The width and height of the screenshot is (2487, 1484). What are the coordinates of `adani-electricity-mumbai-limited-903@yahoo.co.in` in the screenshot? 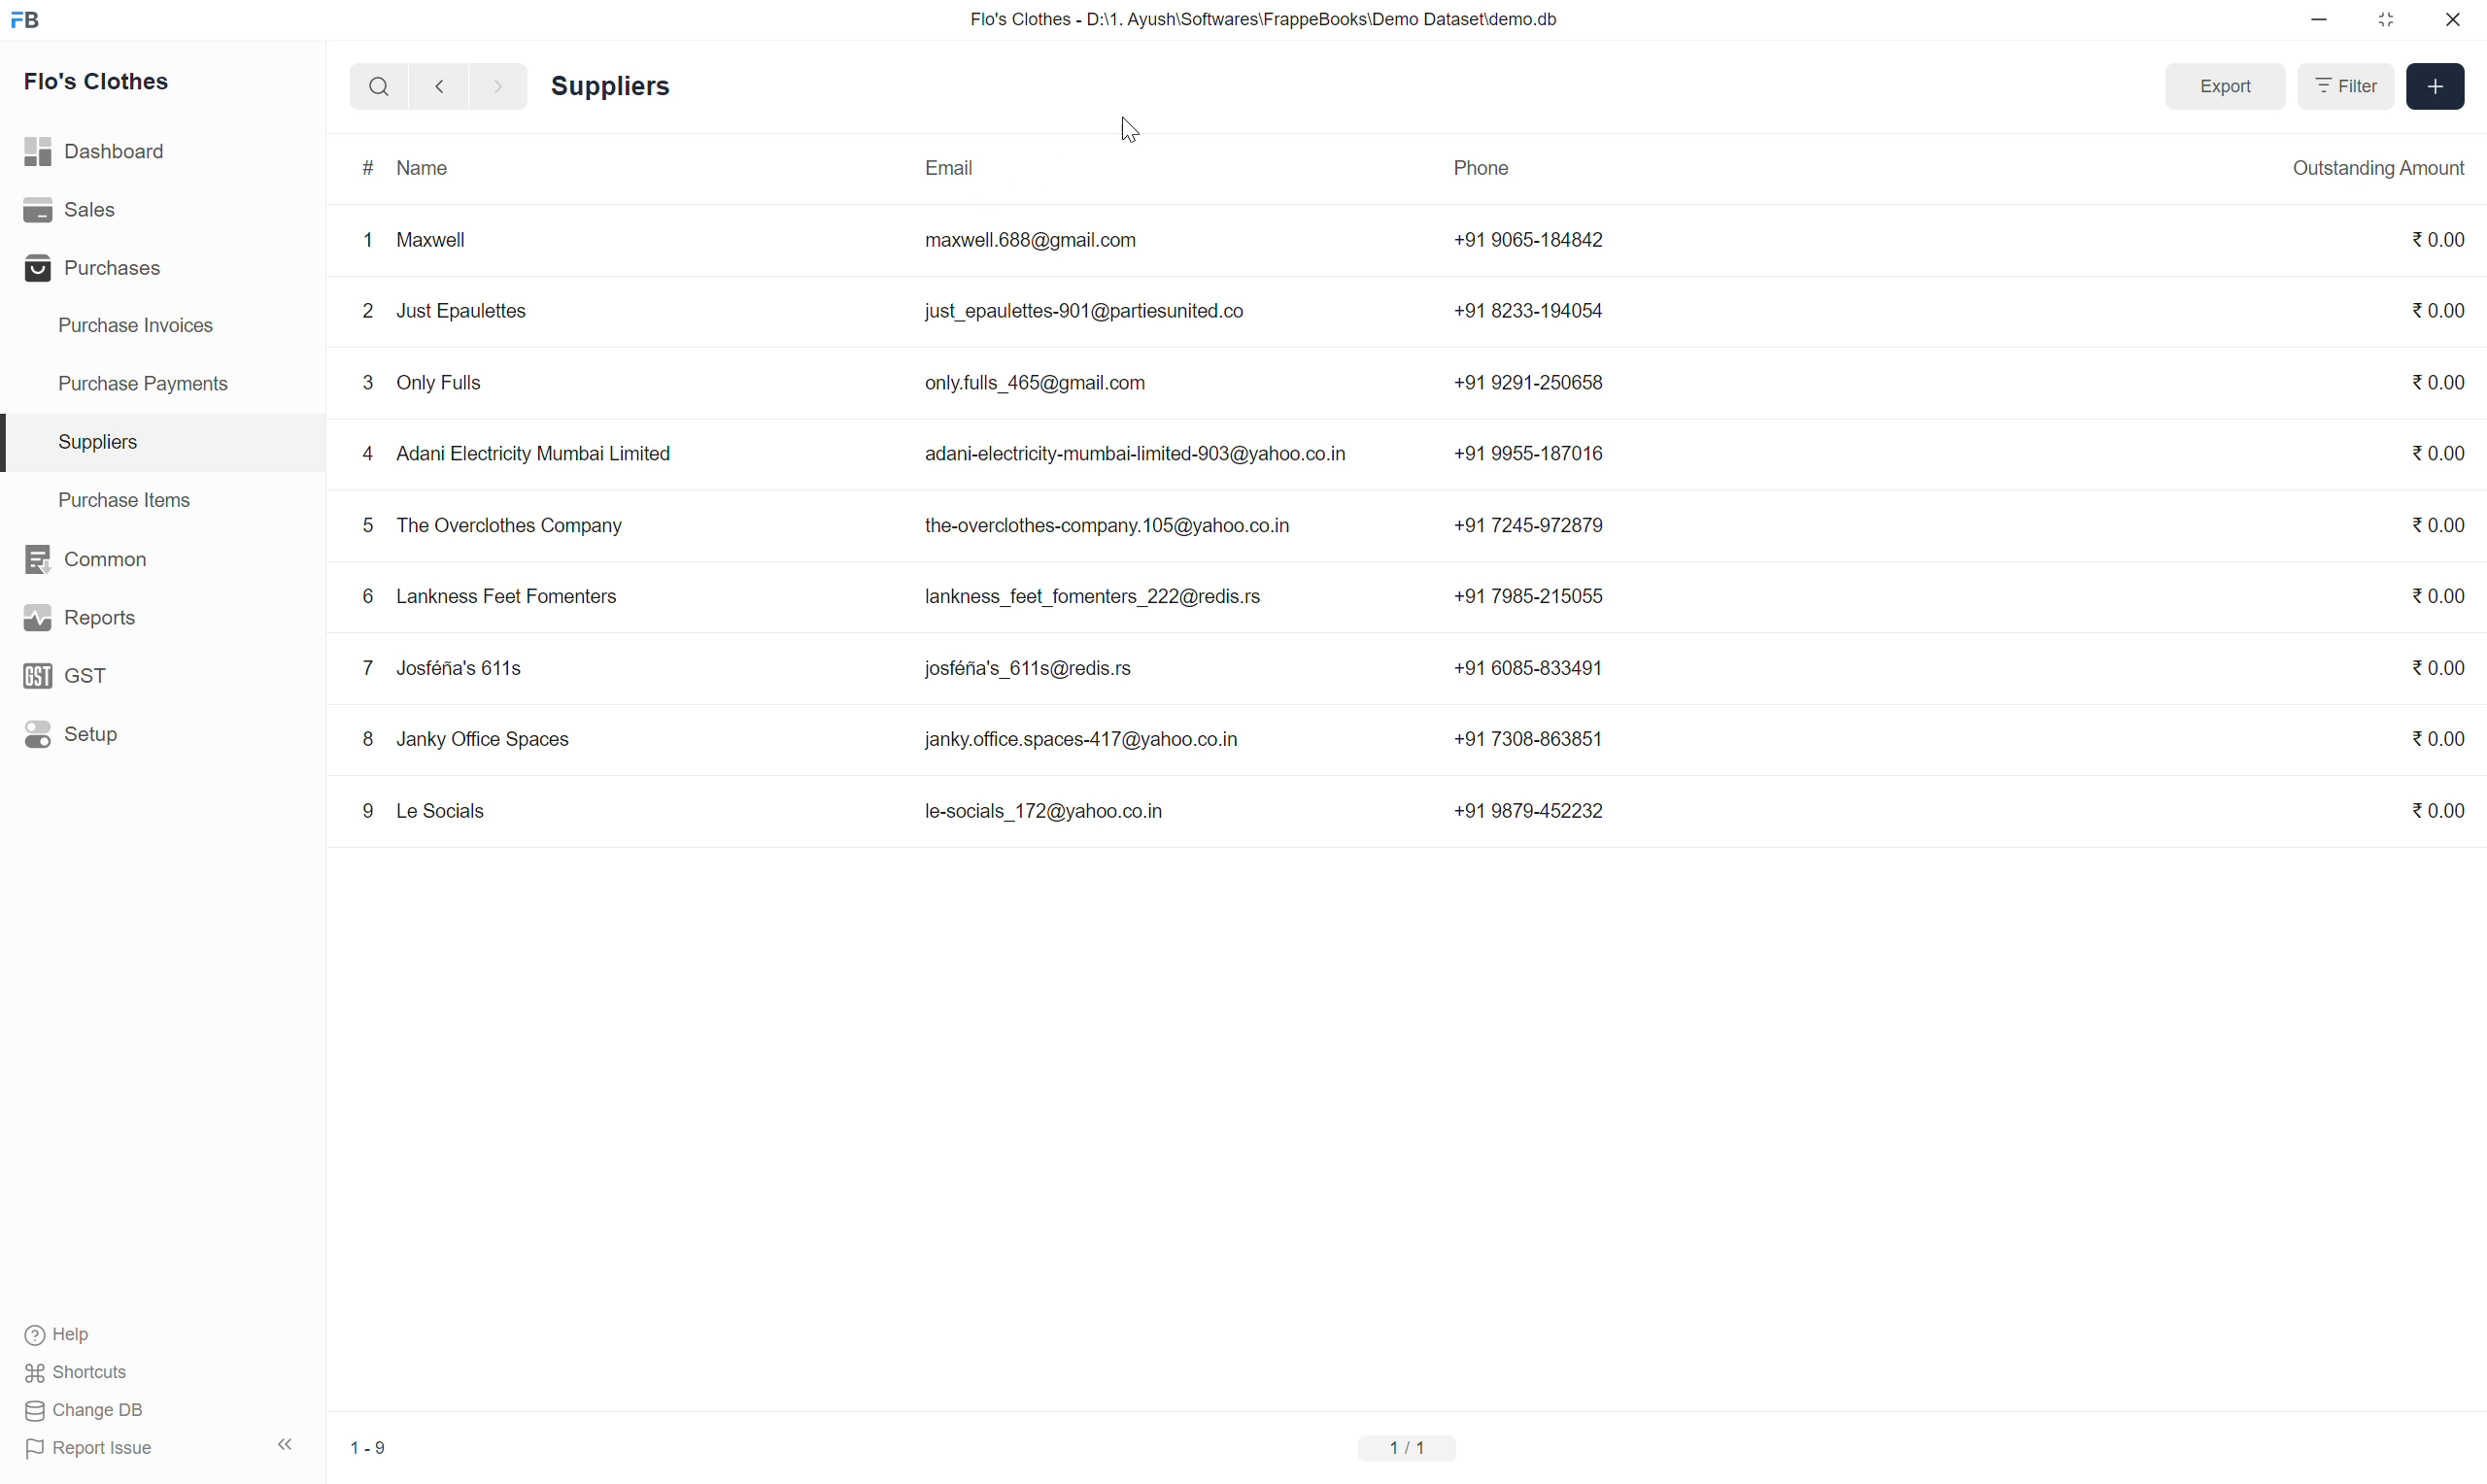 It's located at (1141, 457).